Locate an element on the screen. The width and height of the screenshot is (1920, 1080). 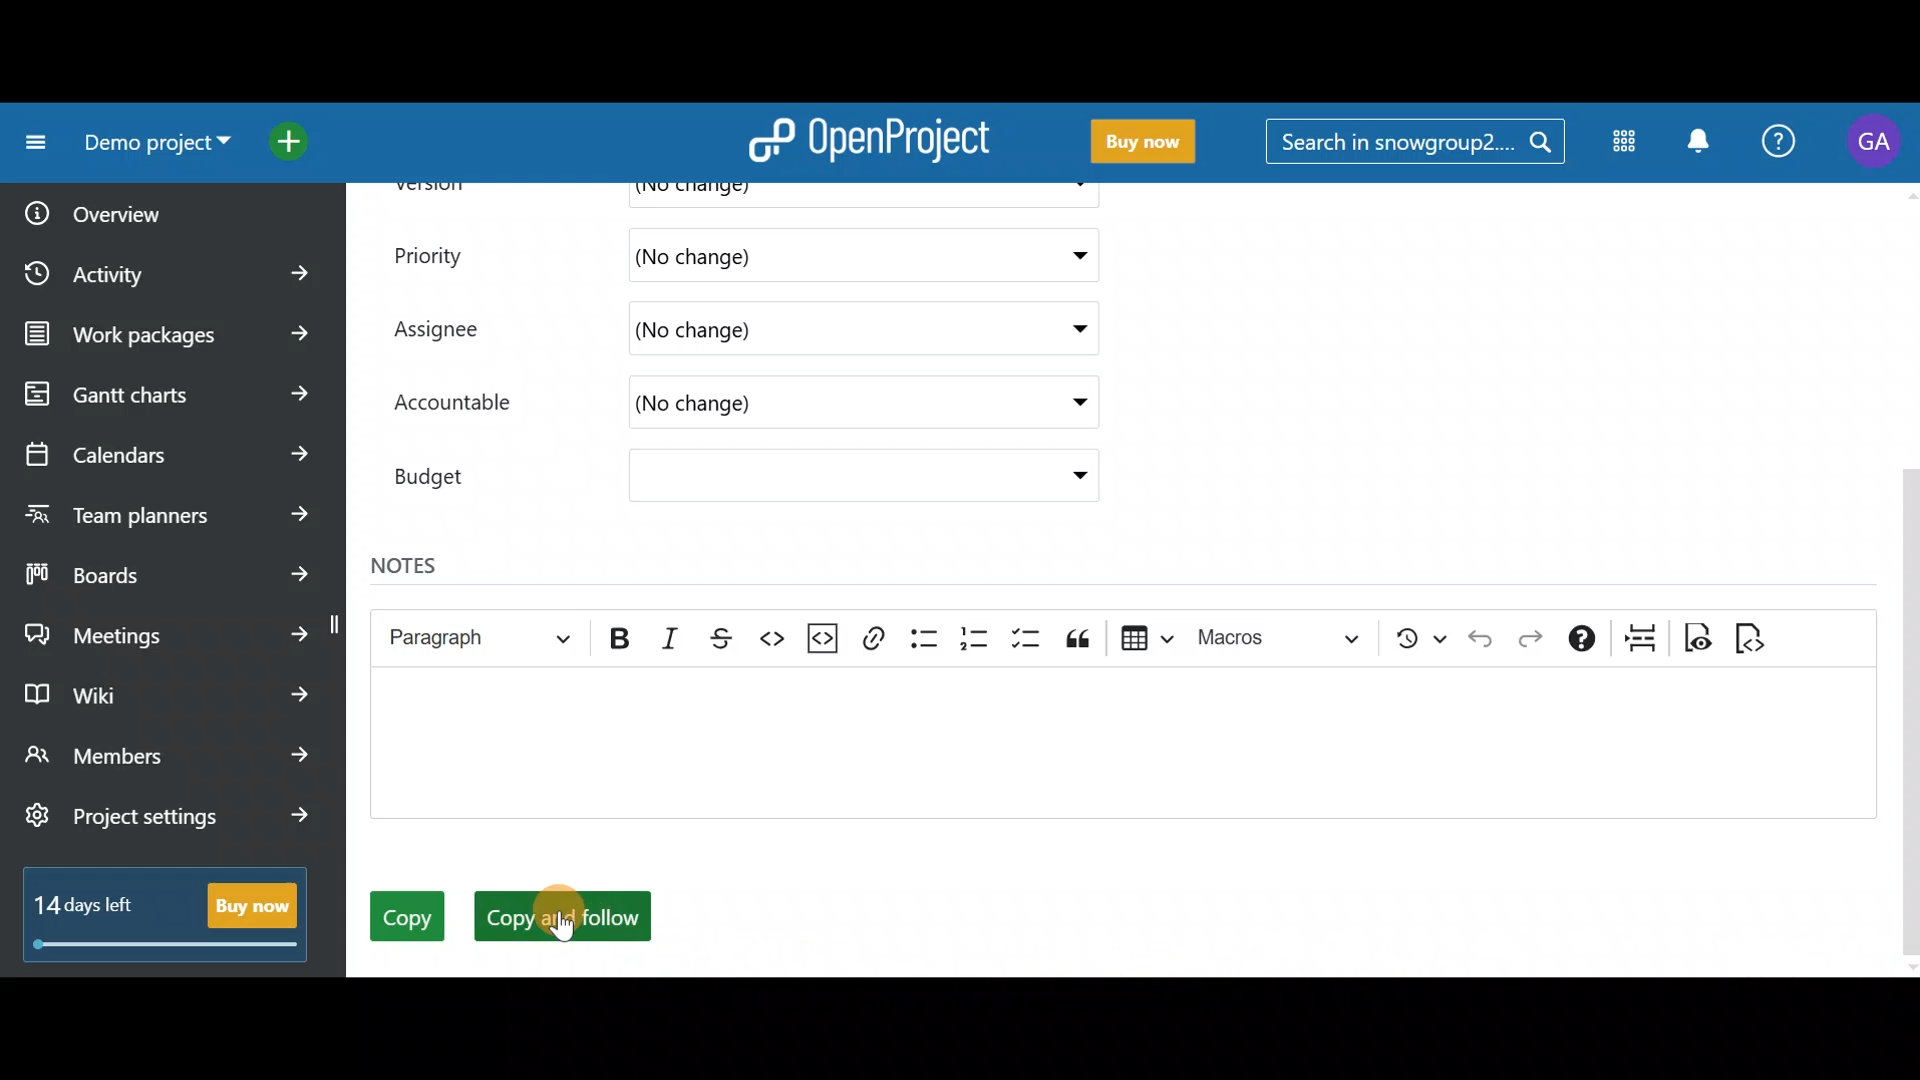
Notification centre is located at coordinates (1697, 143).